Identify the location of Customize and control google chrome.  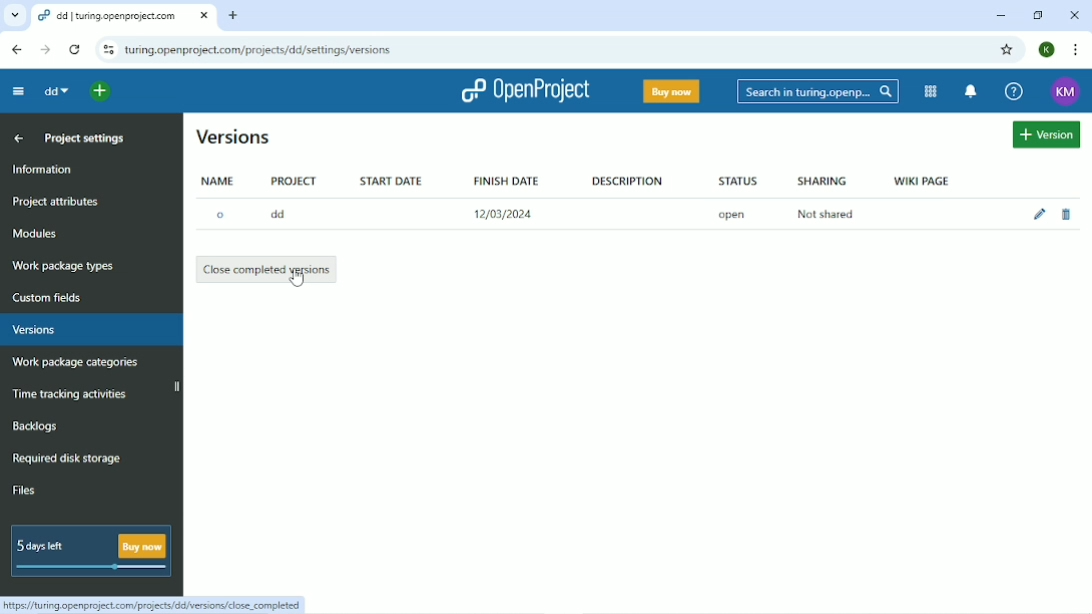
(1074, 50).